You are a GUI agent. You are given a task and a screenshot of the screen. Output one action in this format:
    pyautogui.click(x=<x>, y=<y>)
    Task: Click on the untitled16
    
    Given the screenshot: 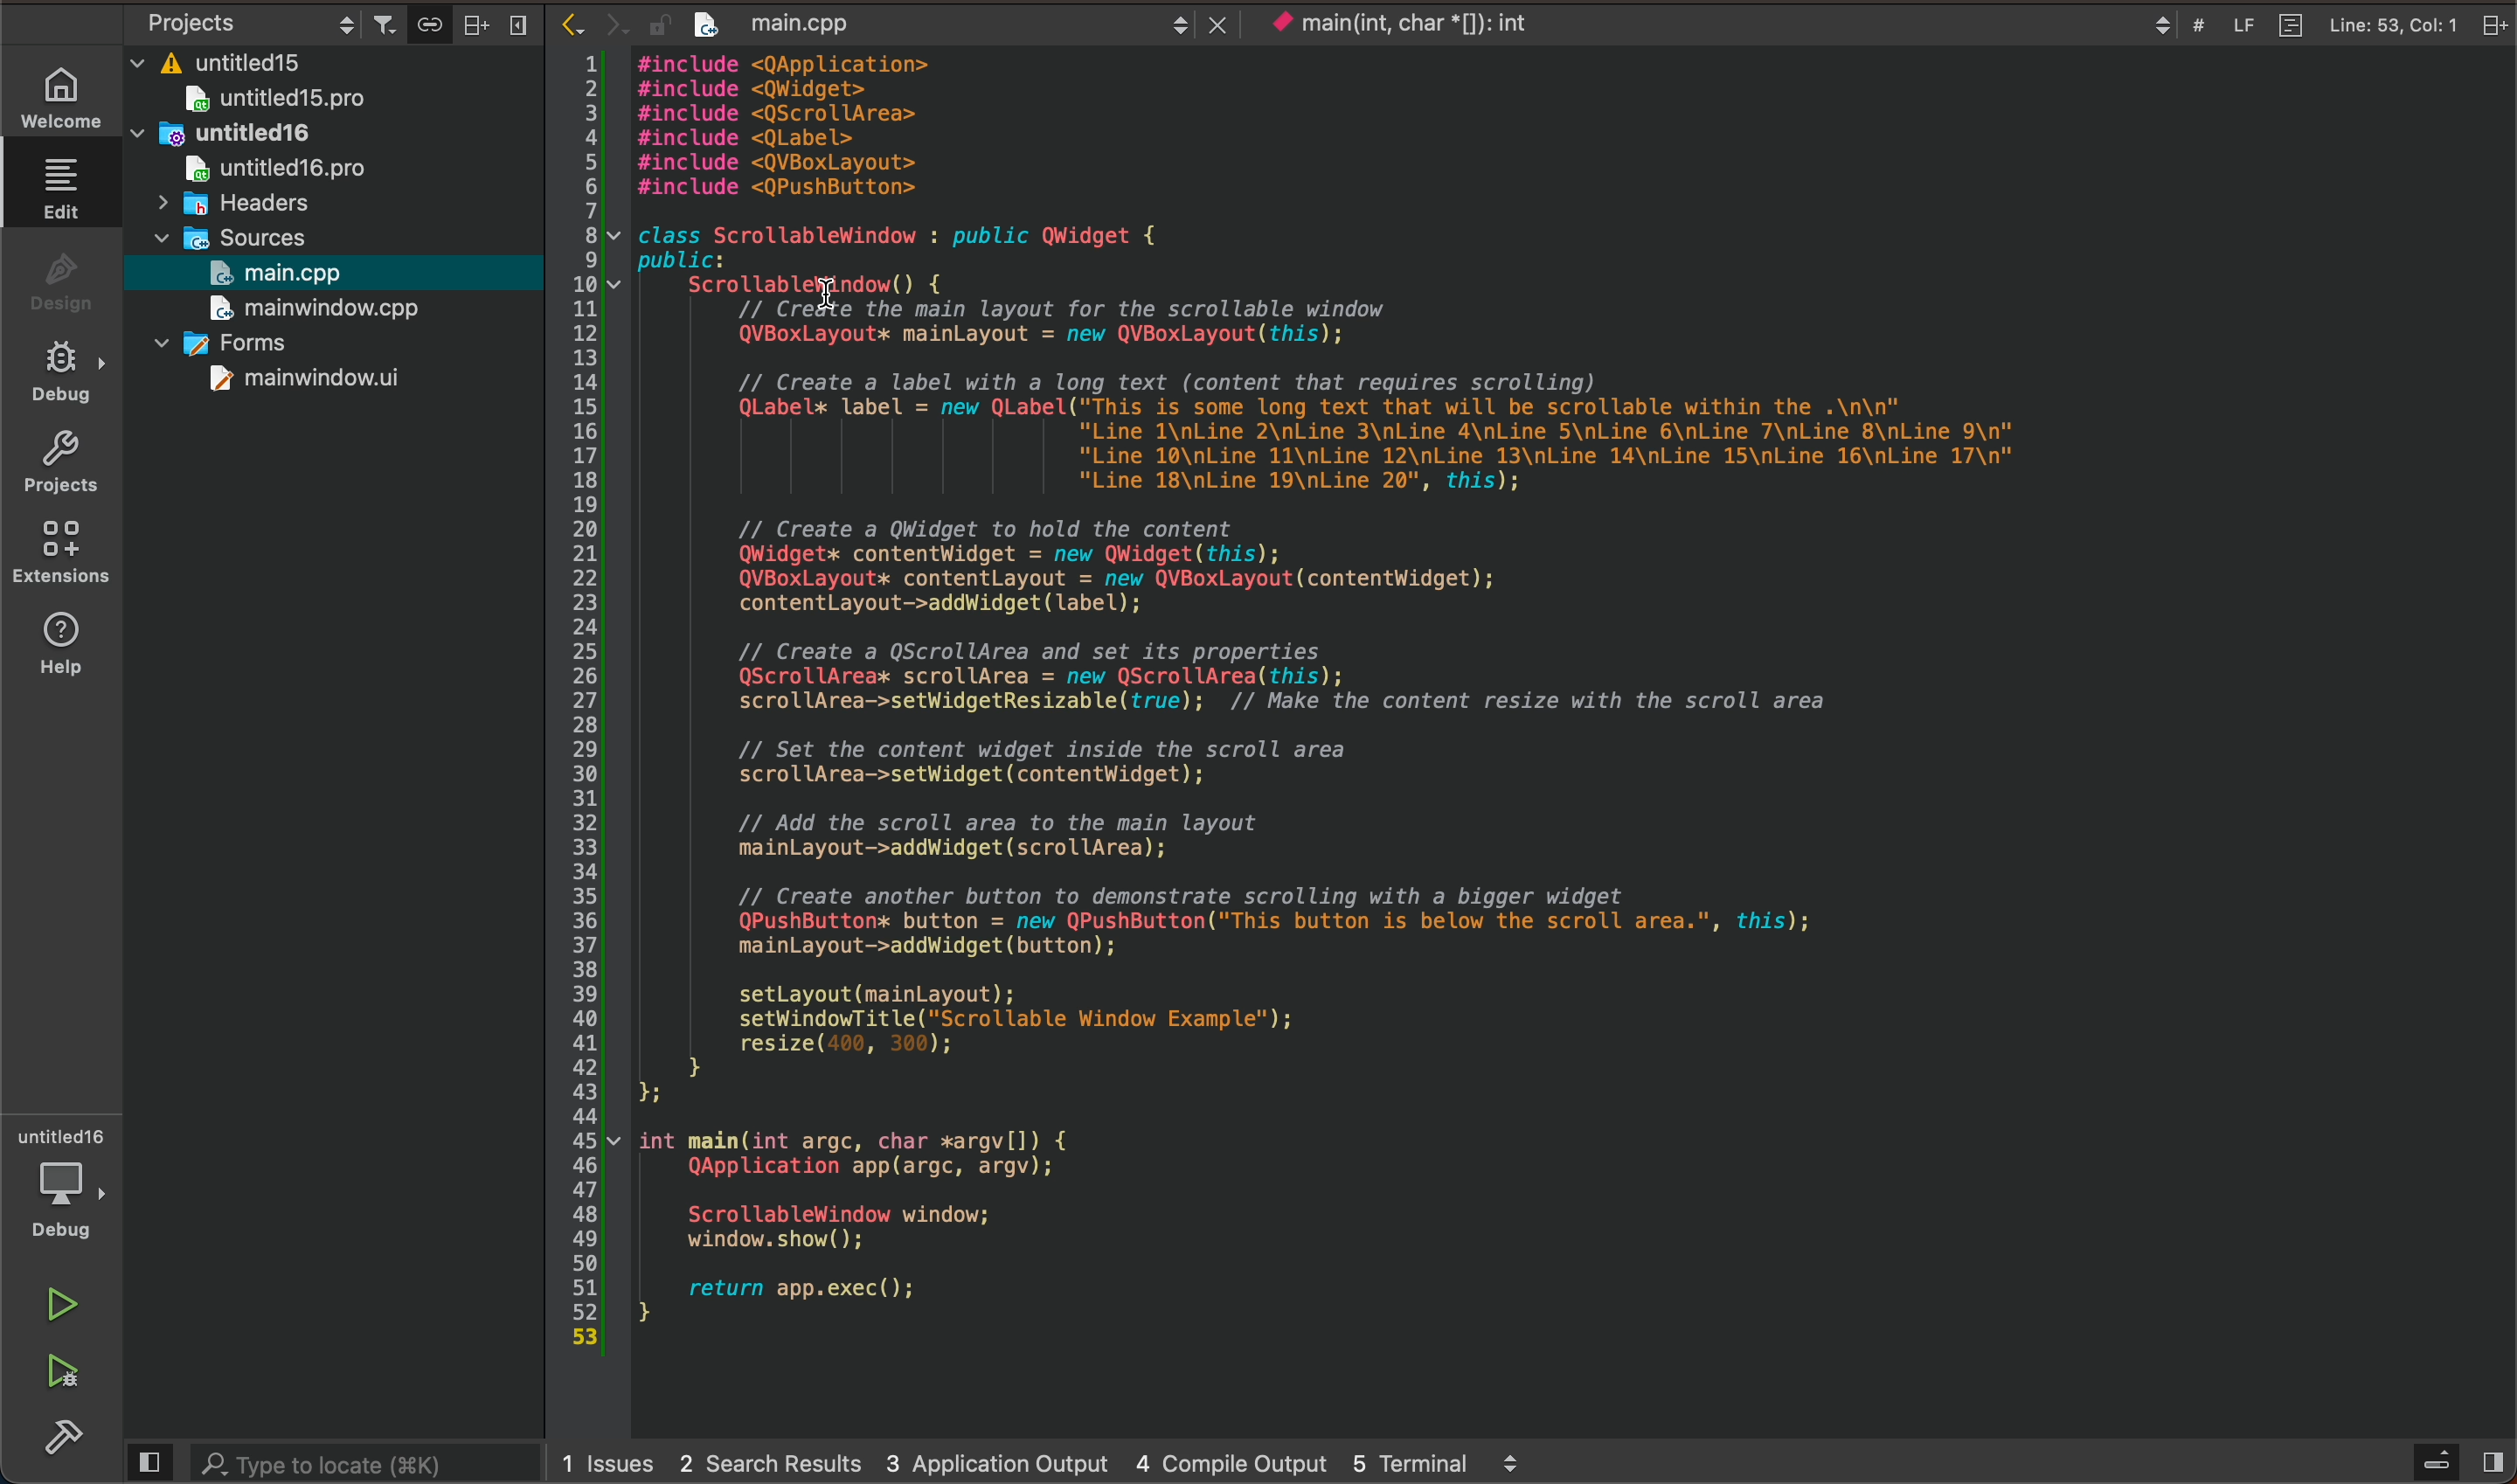 What is the action you would take?
    pyautogui.click(x=274, y=137)
    